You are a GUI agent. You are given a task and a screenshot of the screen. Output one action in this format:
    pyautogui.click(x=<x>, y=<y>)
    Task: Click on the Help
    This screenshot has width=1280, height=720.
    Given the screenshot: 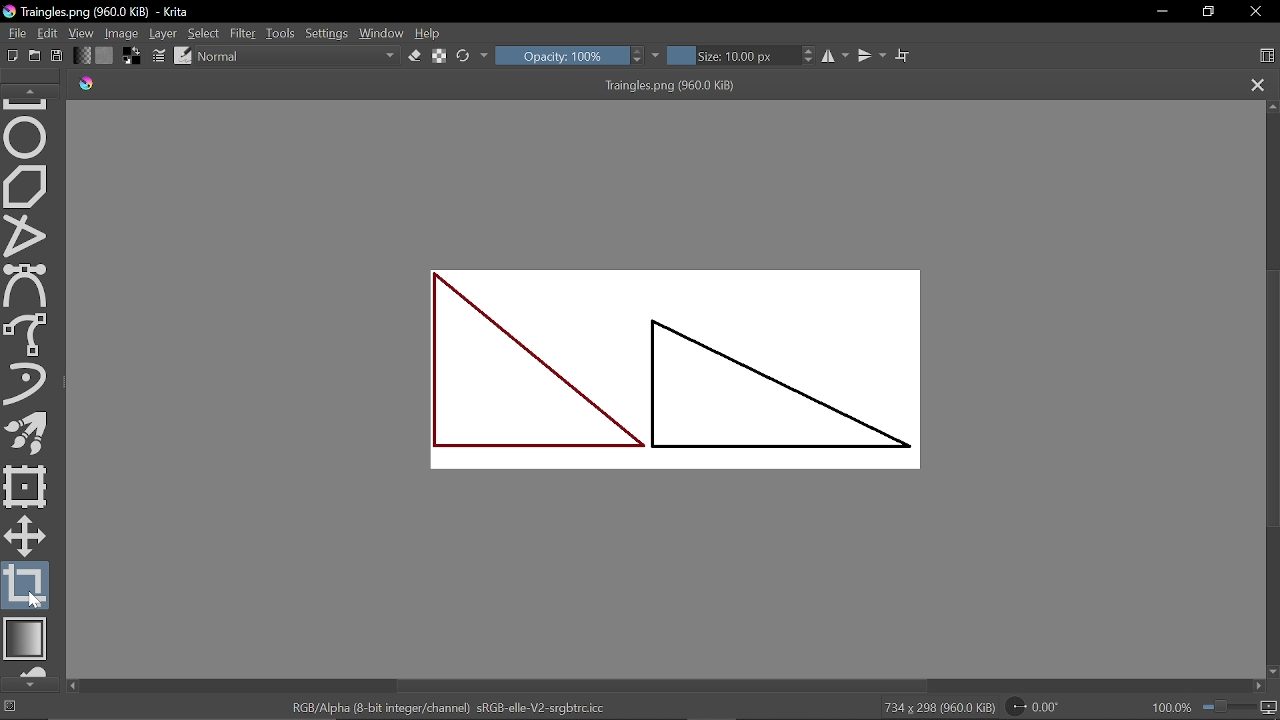 What is the action you would take?
    pyautogui.click(x=430, y=34)
    